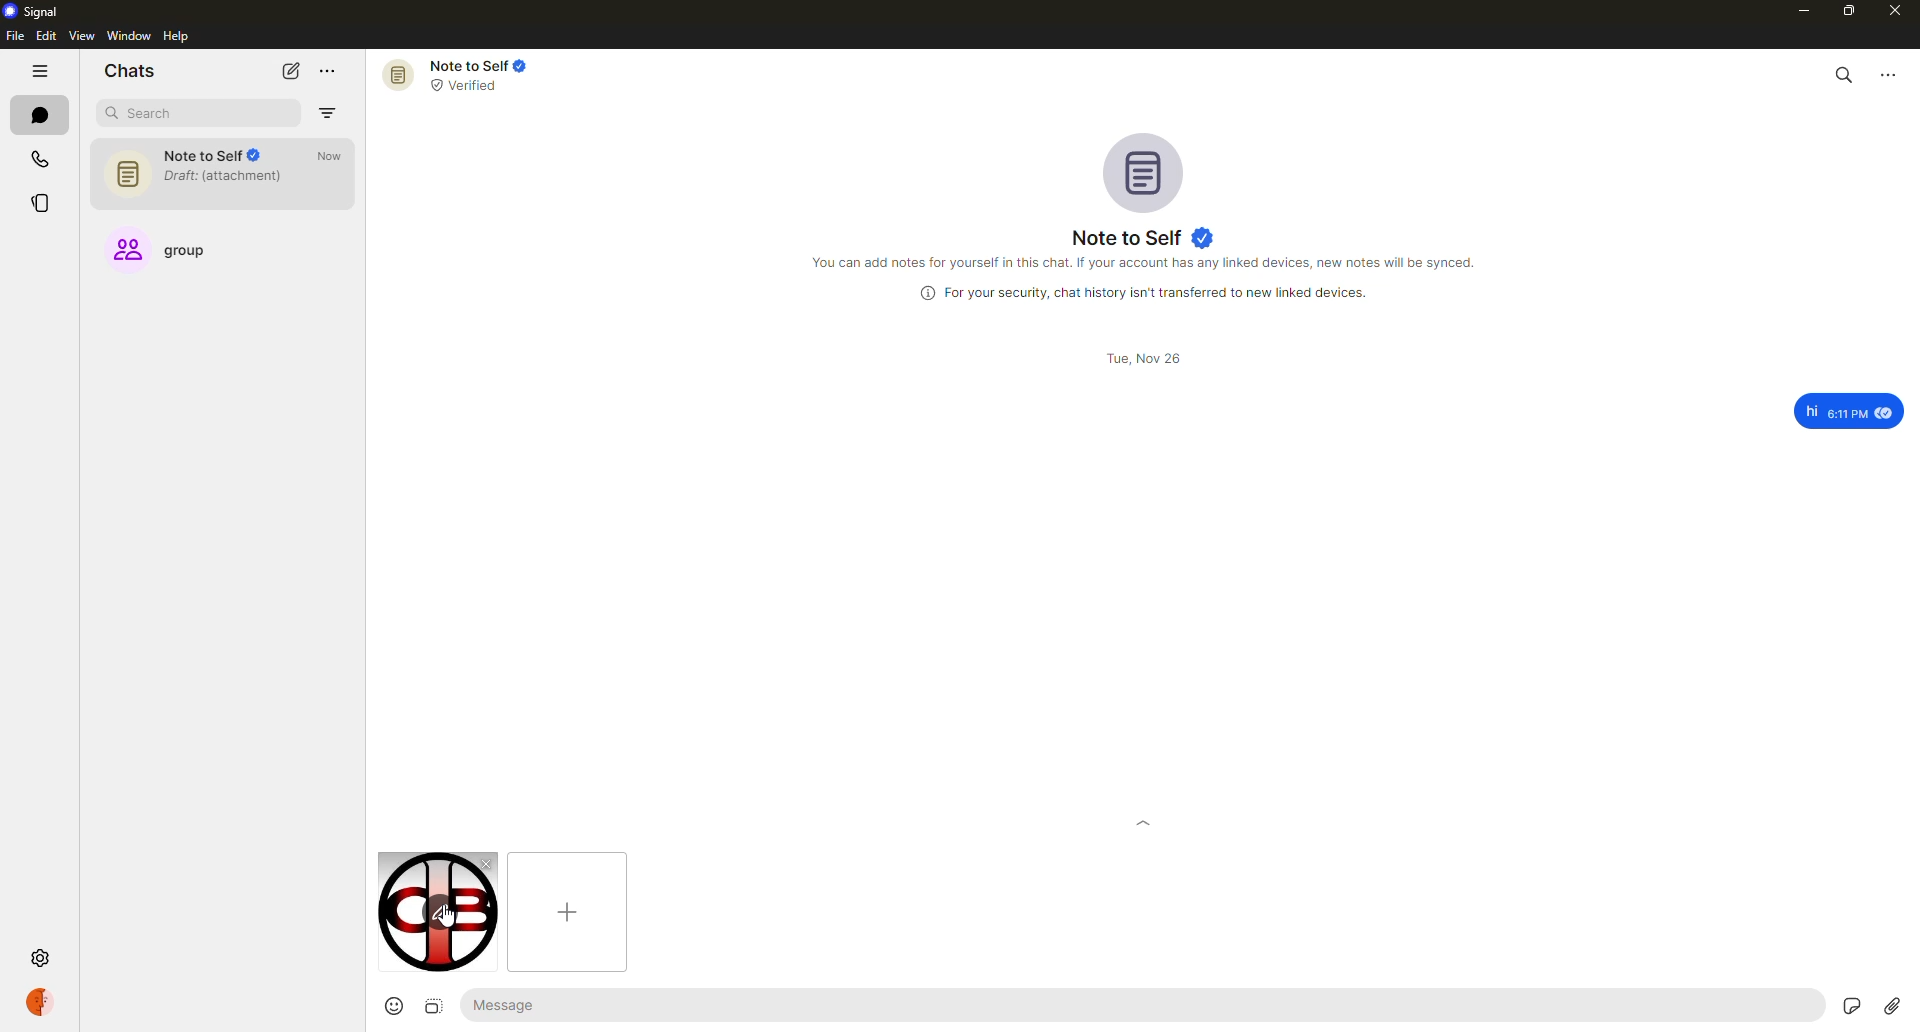 This screenshot has width=1920, height=1032. I want to click on profile pic, so click(1144, 170).